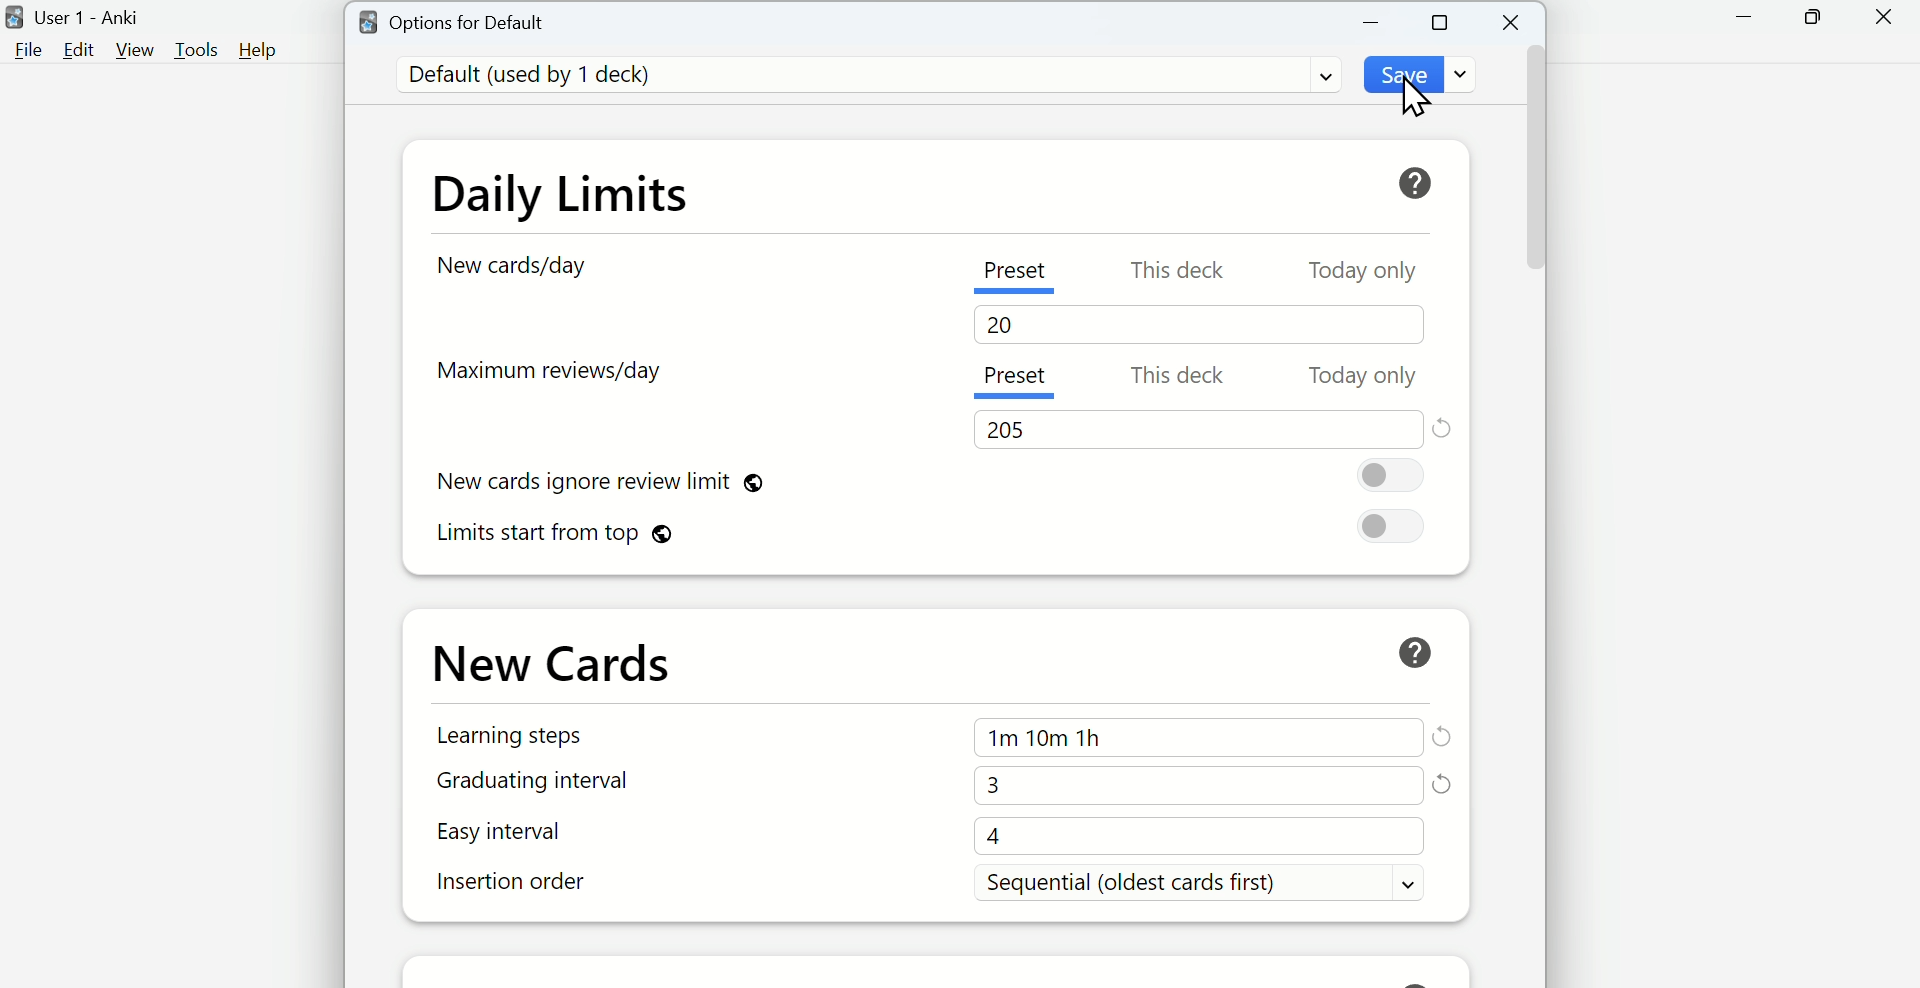 This screenshot has width=1920, height=988. I want to click on Edit, so click(77, 53).